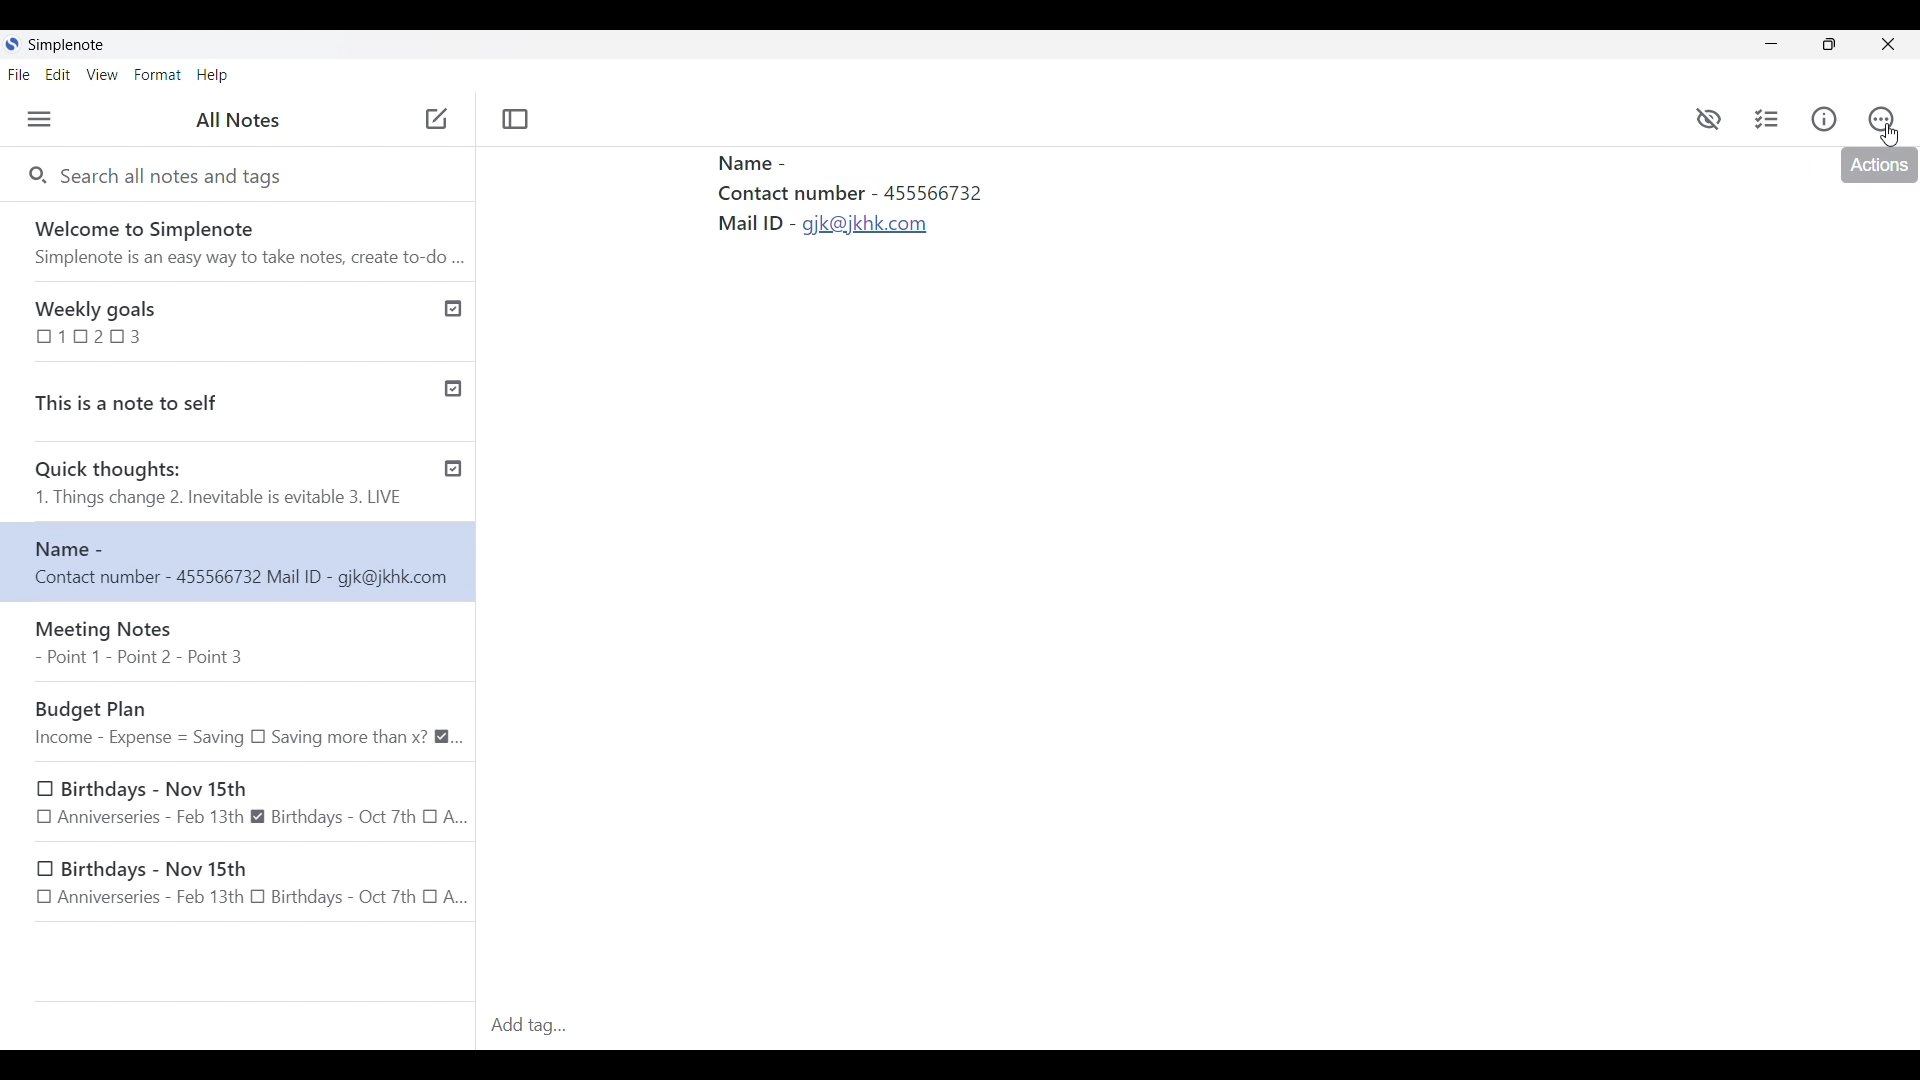  Describe the element at coordinates (1771, 44) in the screenshot. I see `Minimize` at that location.